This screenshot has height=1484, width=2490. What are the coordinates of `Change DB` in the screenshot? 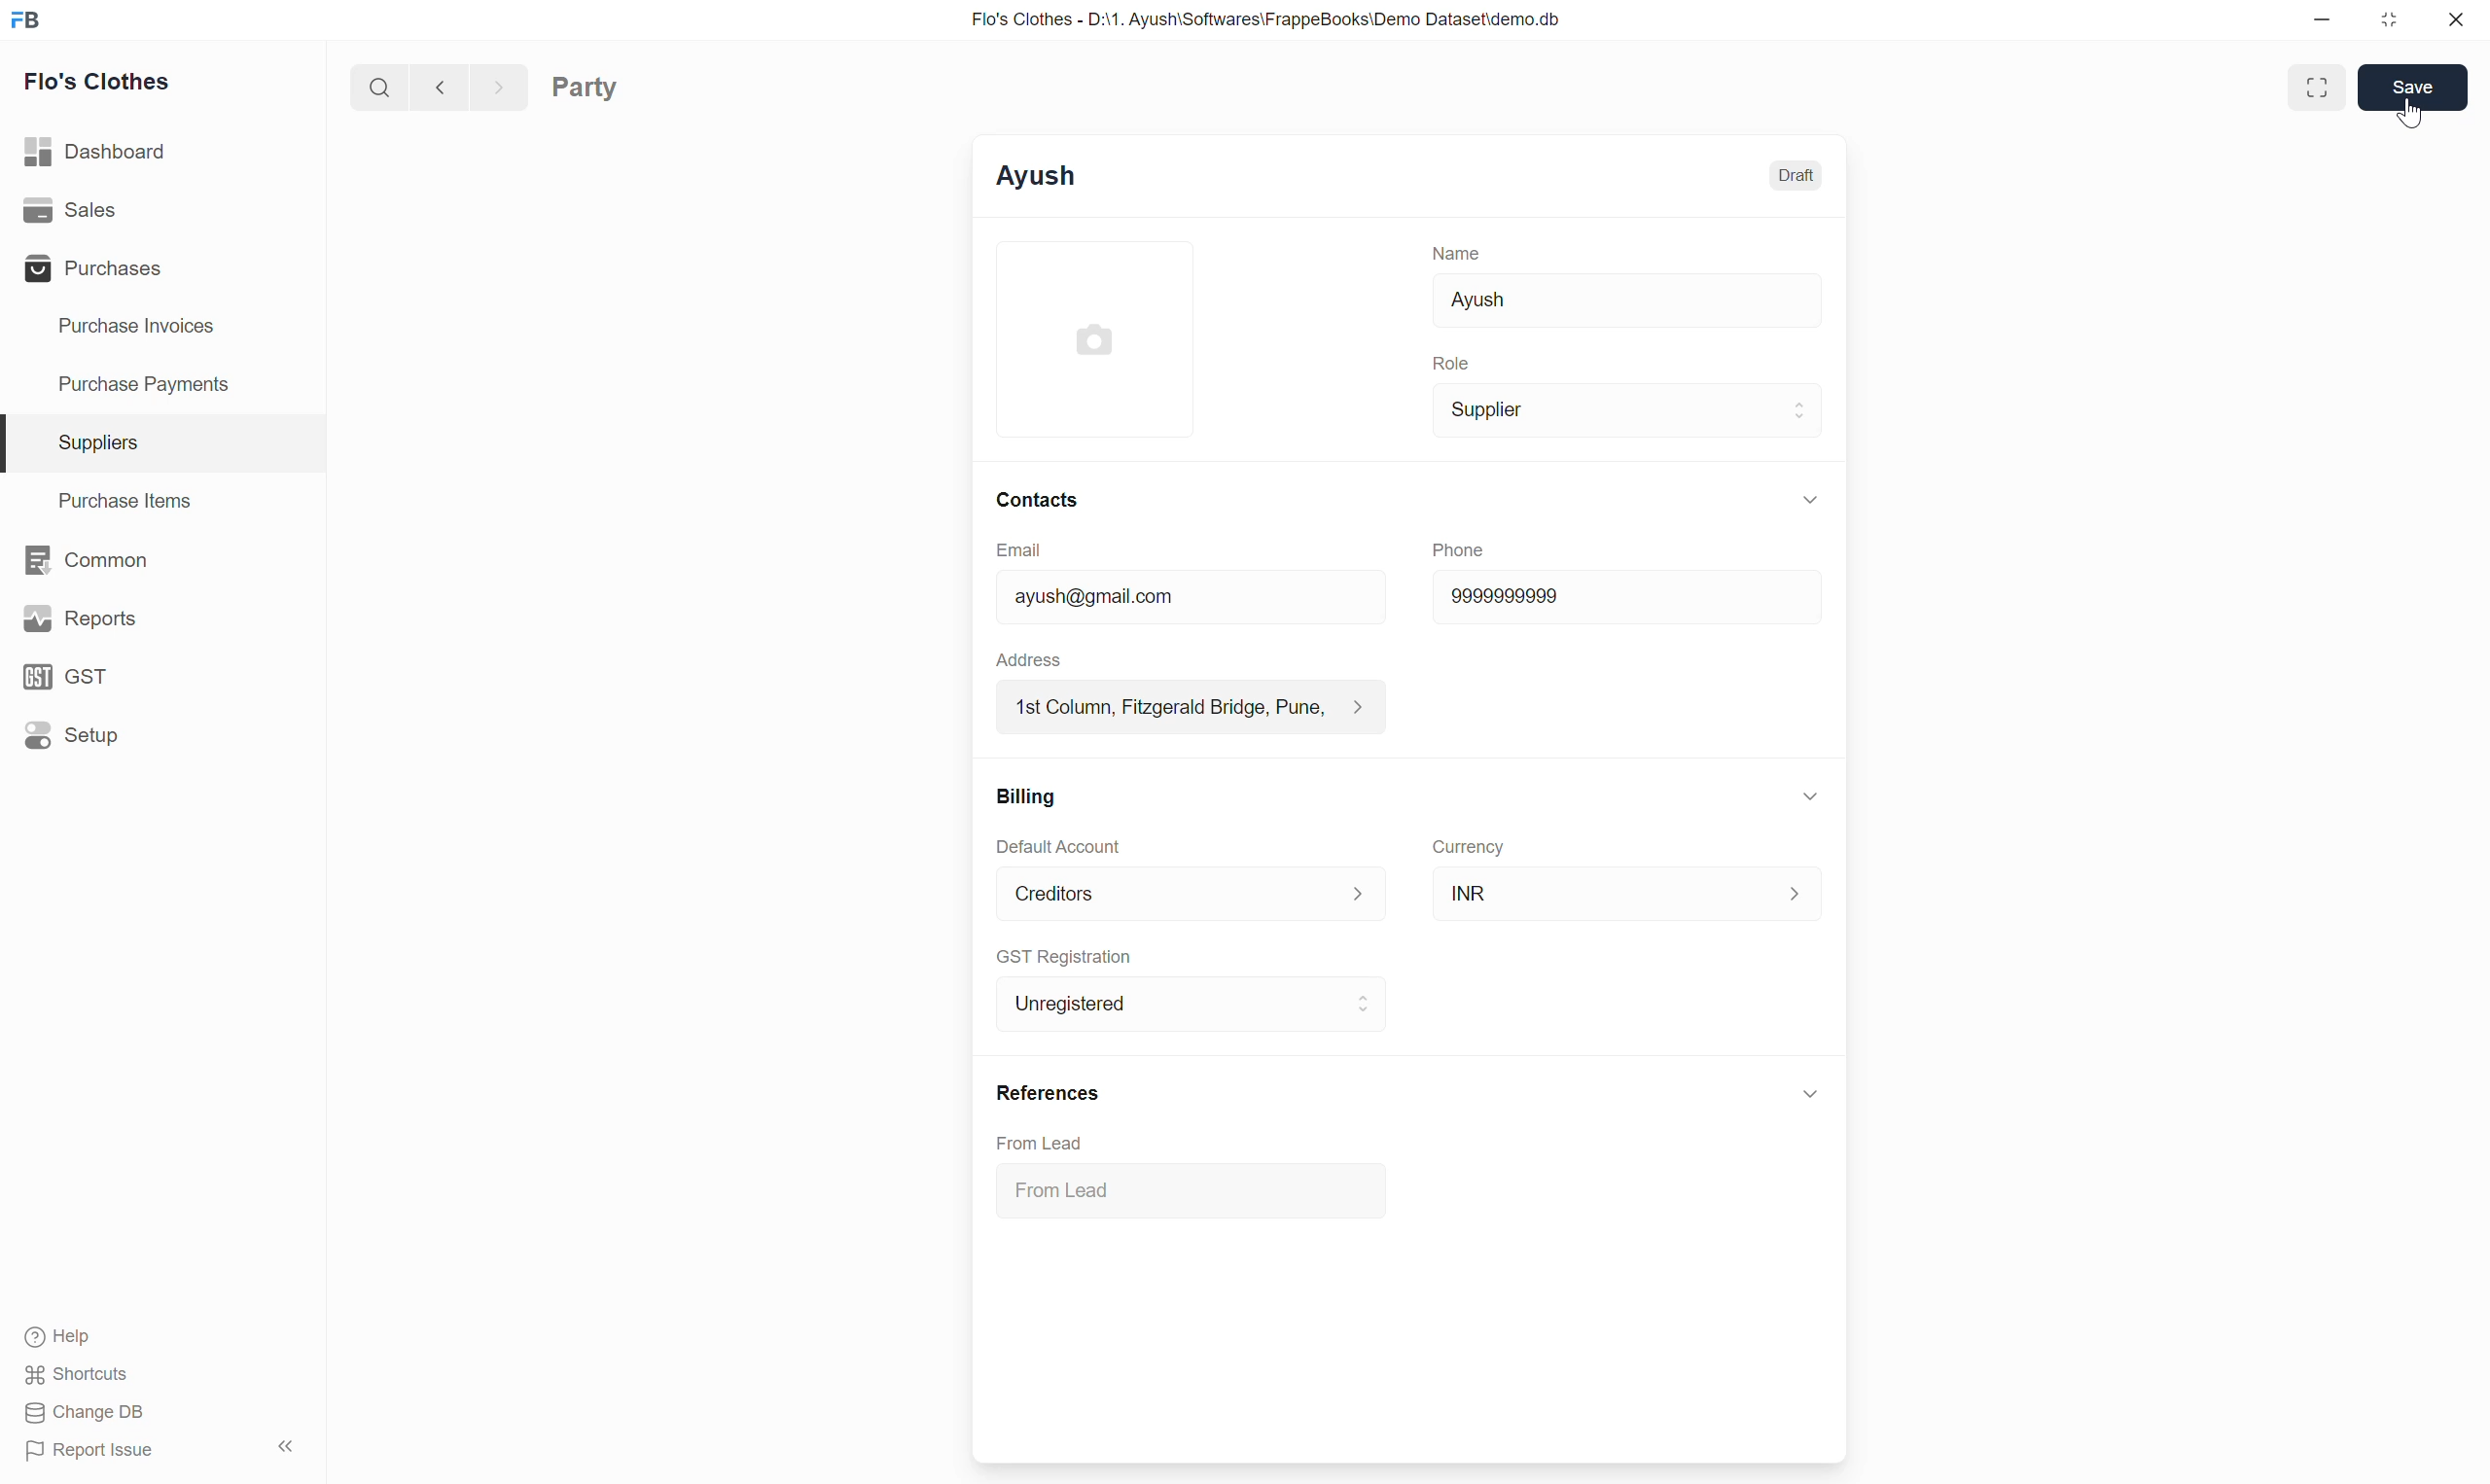 It's located at (89, 1412).